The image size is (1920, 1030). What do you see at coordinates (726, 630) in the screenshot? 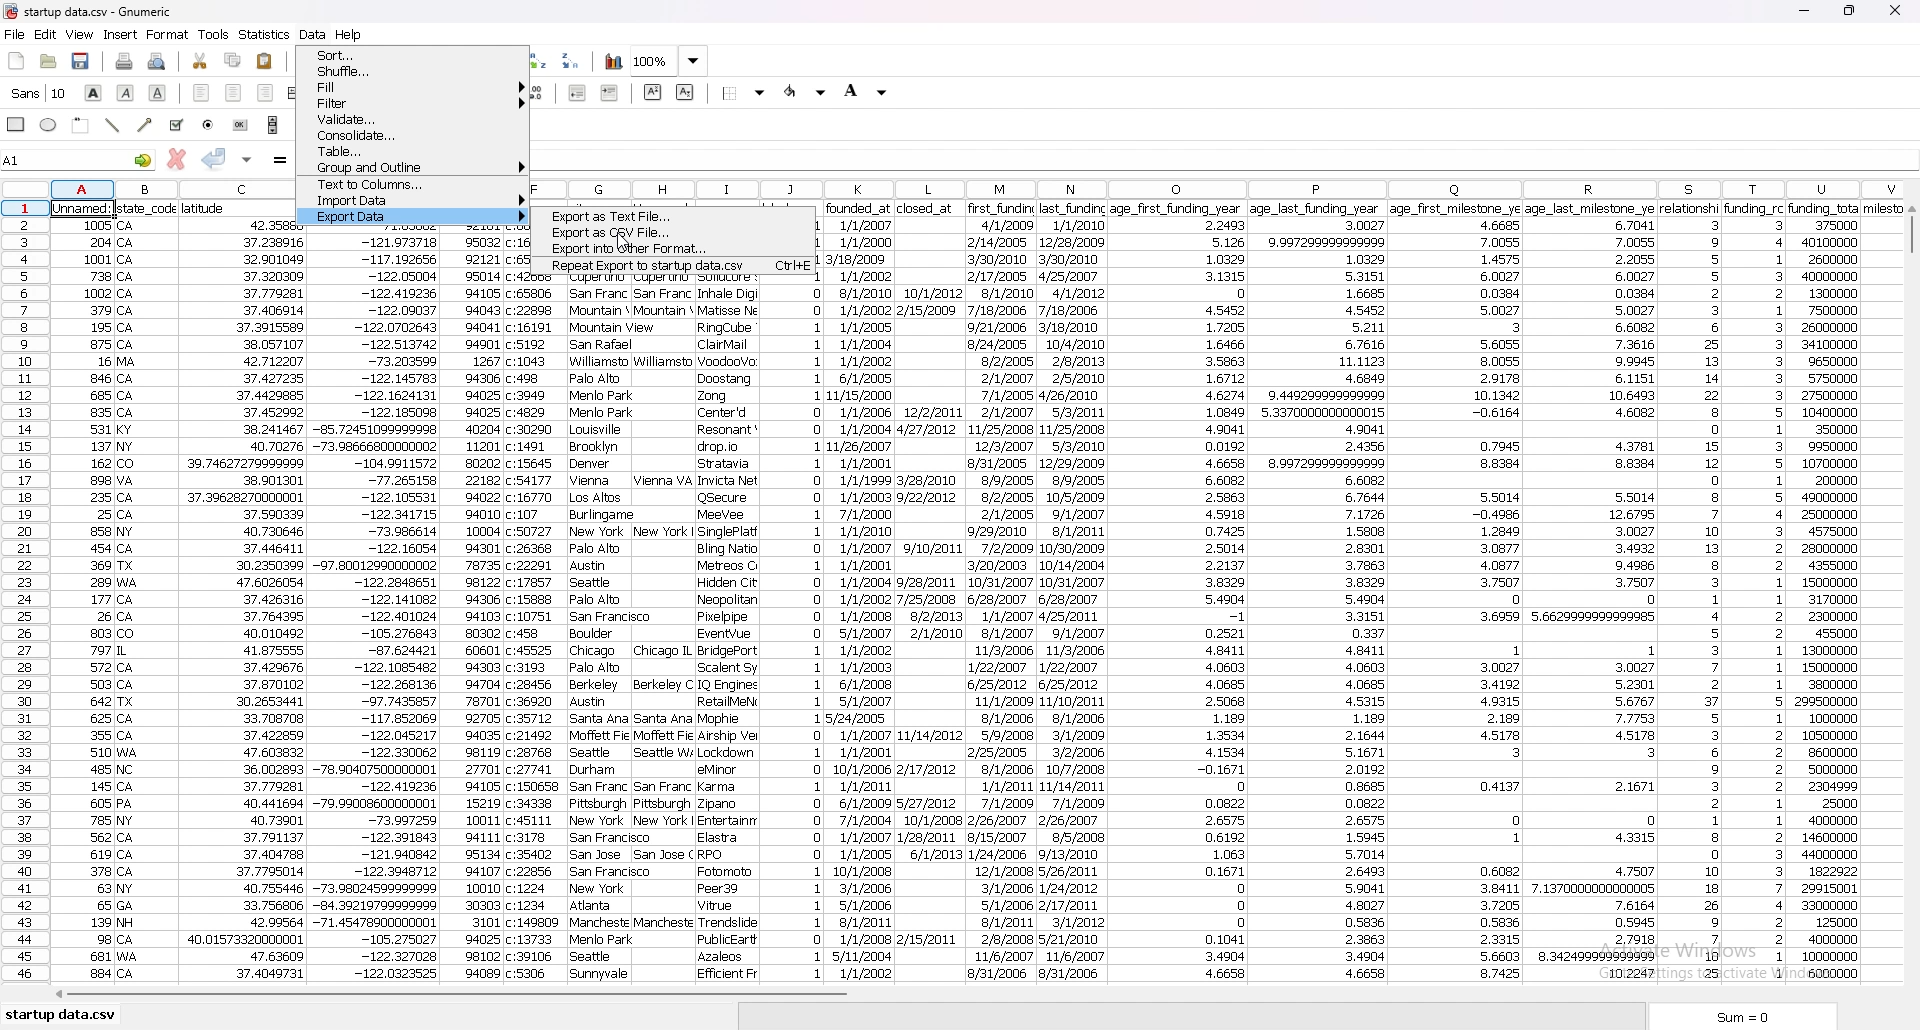
I see `data` at bounding box center [726, 630].